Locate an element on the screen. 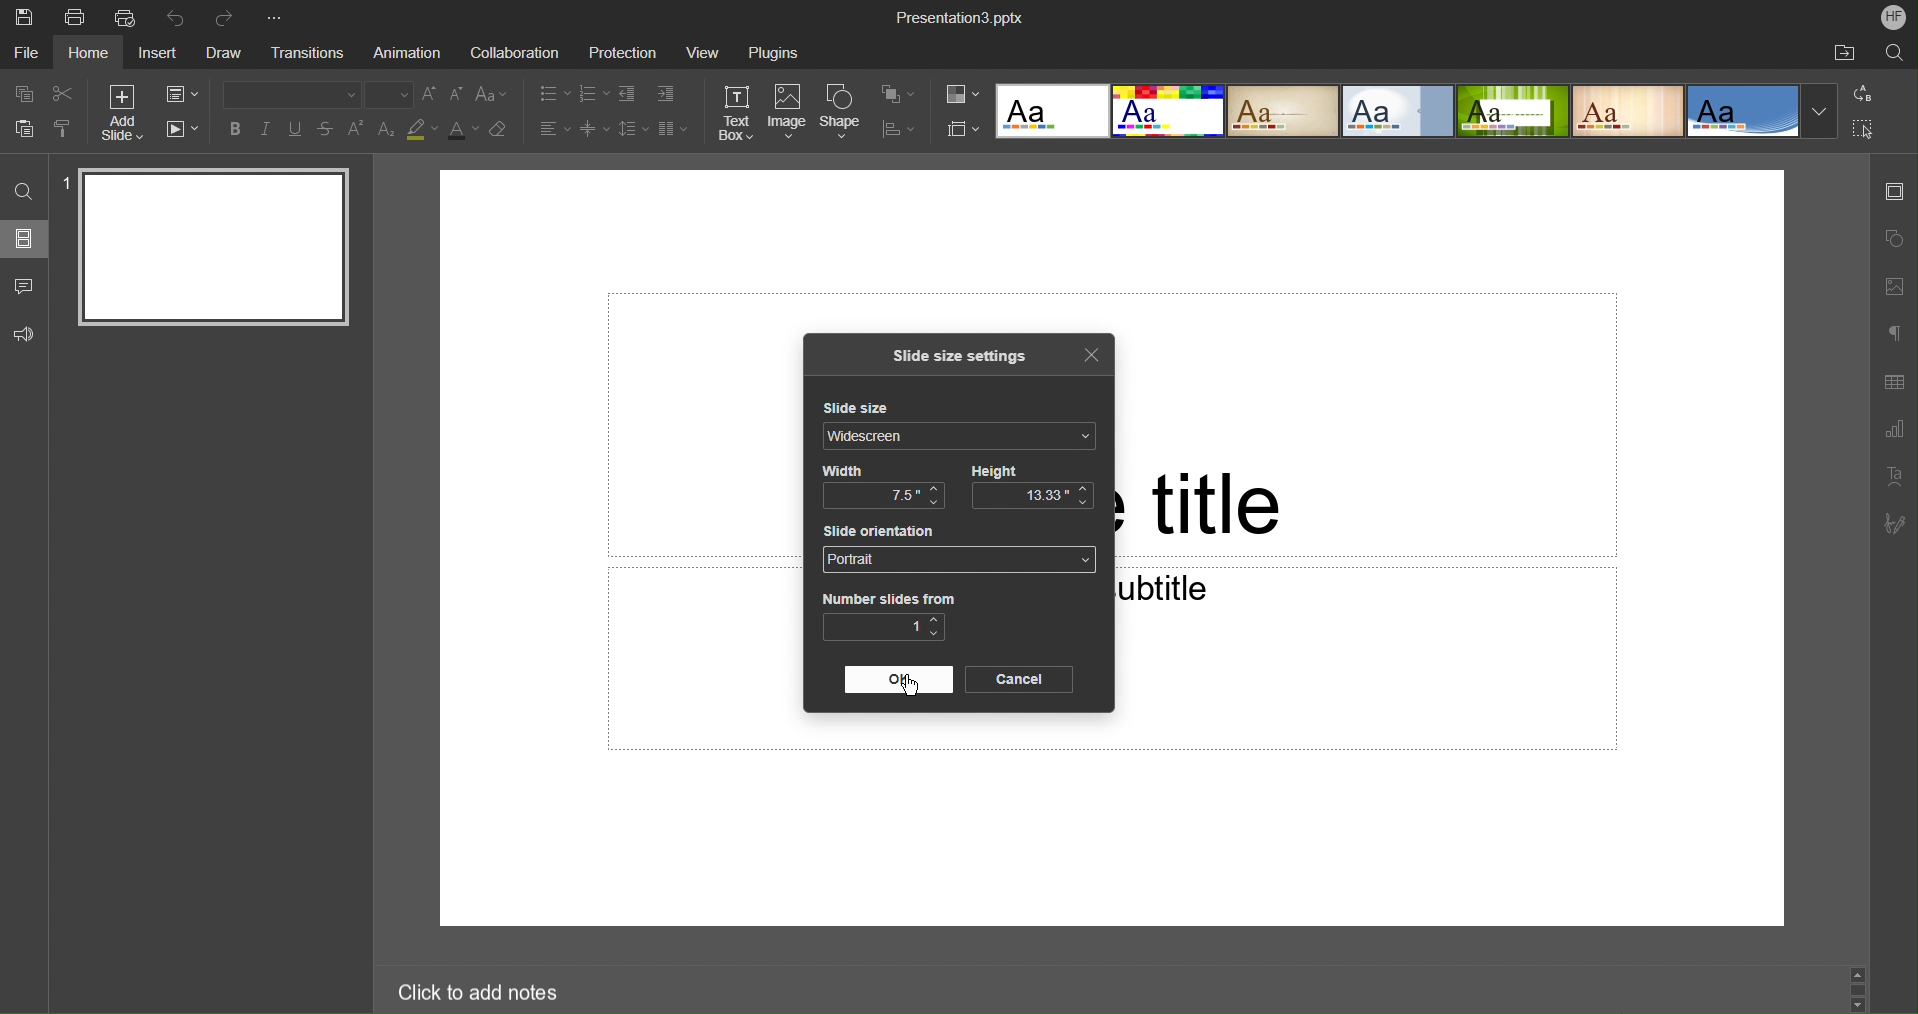 This screenshot has height=1014, width=1918. Align is located at coordinates (899, 129).